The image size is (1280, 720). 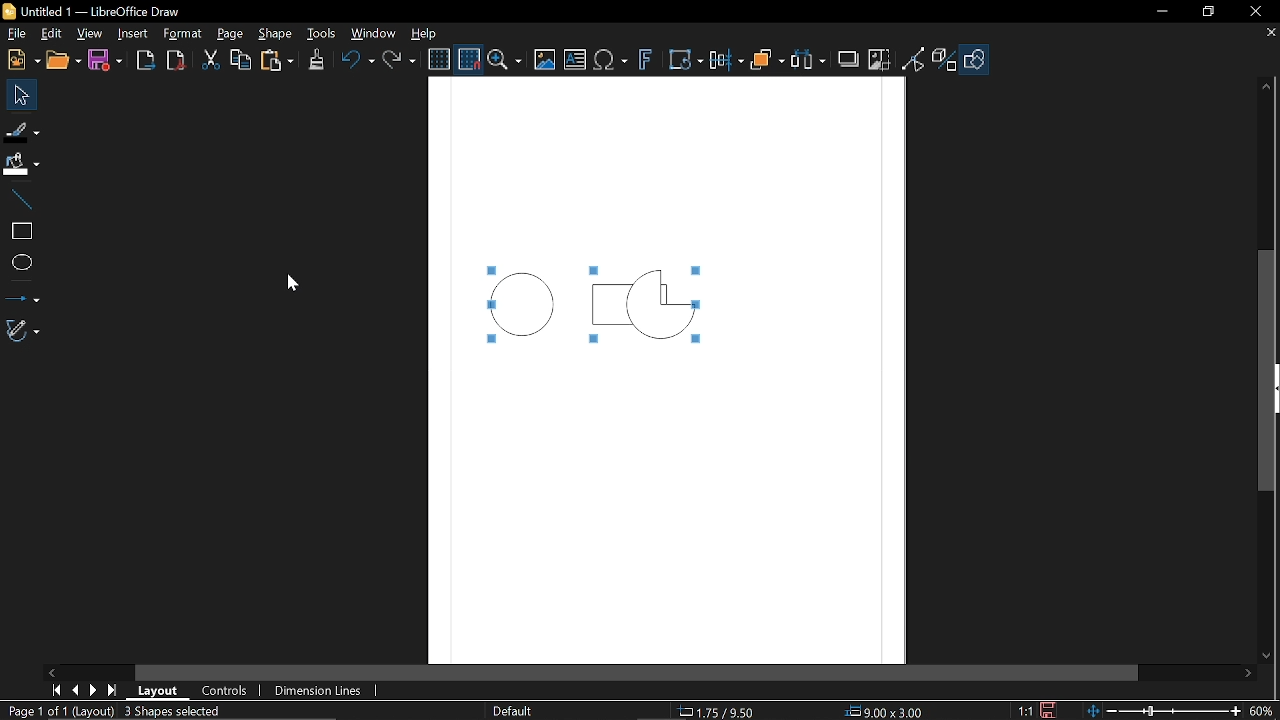 I want to click on Fill Line , so click(x=22, y=131).